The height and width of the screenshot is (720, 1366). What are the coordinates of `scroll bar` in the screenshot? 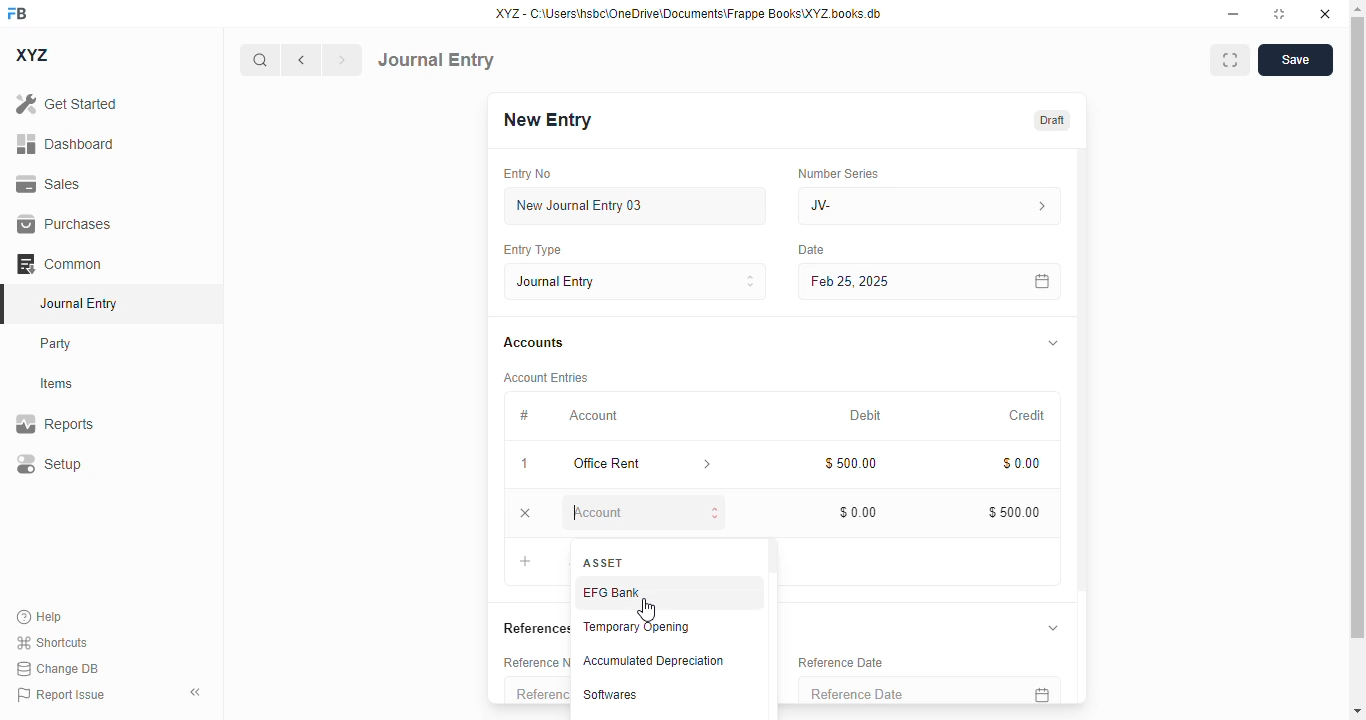 It's located at (1359, 358).